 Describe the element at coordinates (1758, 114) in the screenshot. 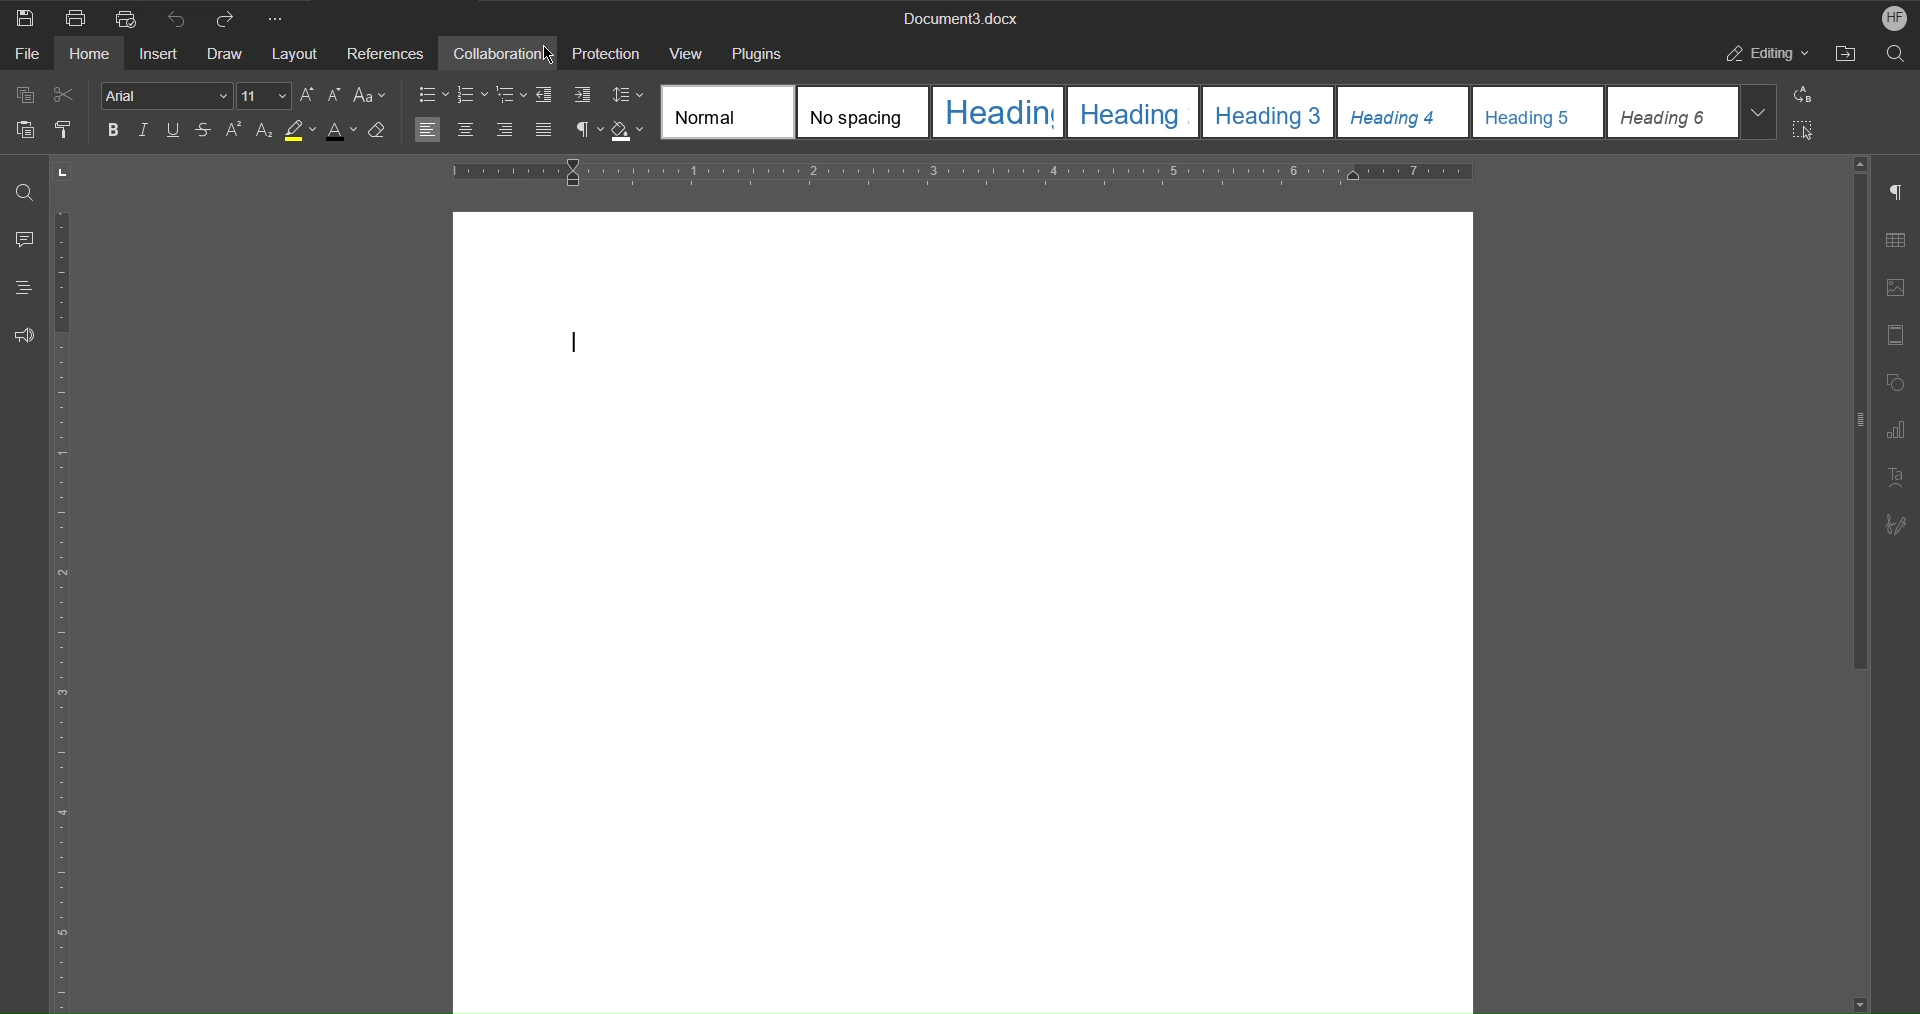

I see `More headings` at that location.